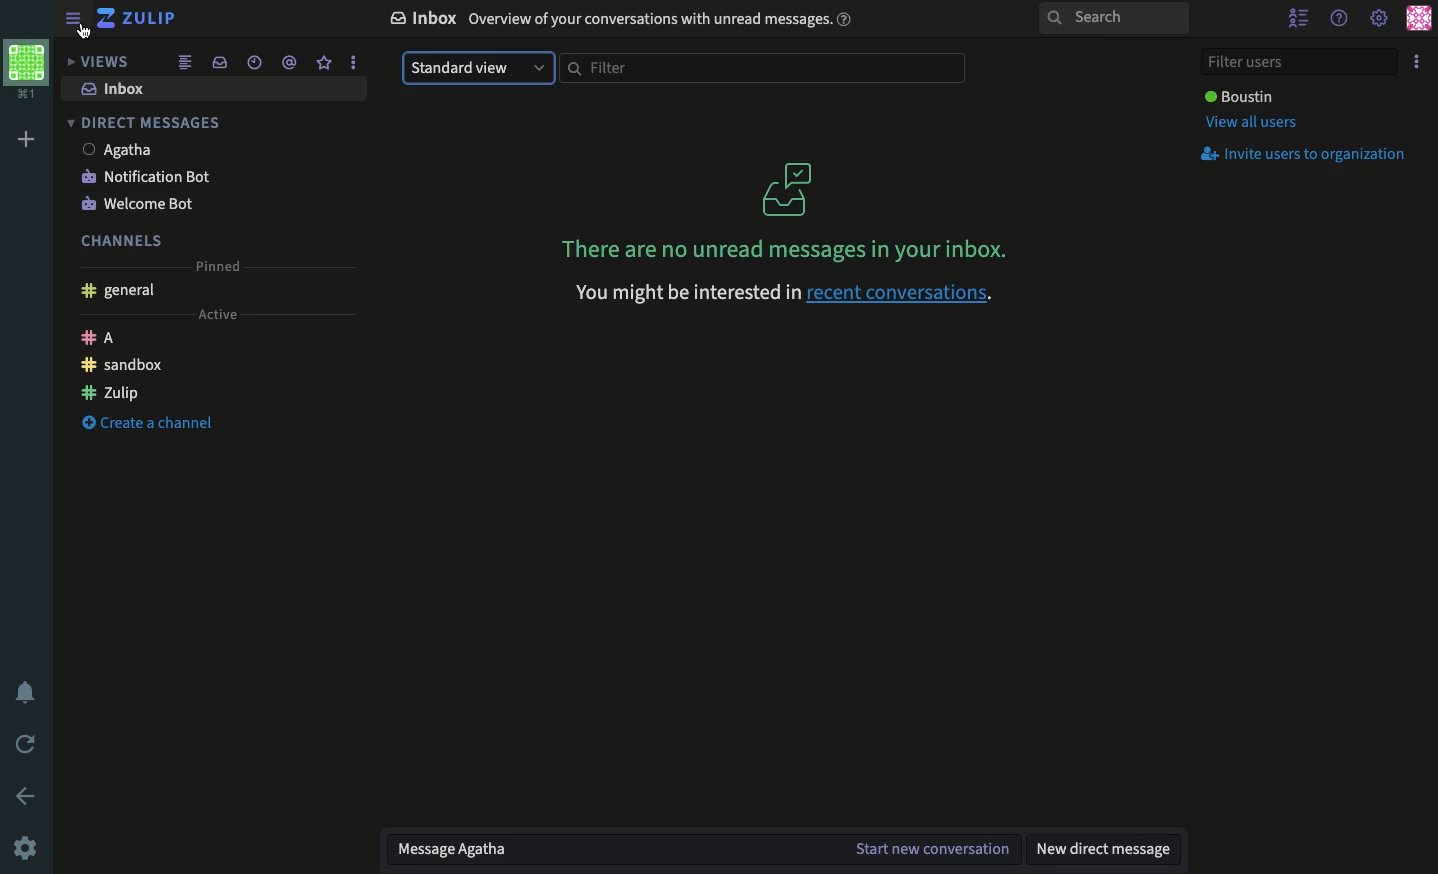  I want to click on Profile, so click(1422, 21).